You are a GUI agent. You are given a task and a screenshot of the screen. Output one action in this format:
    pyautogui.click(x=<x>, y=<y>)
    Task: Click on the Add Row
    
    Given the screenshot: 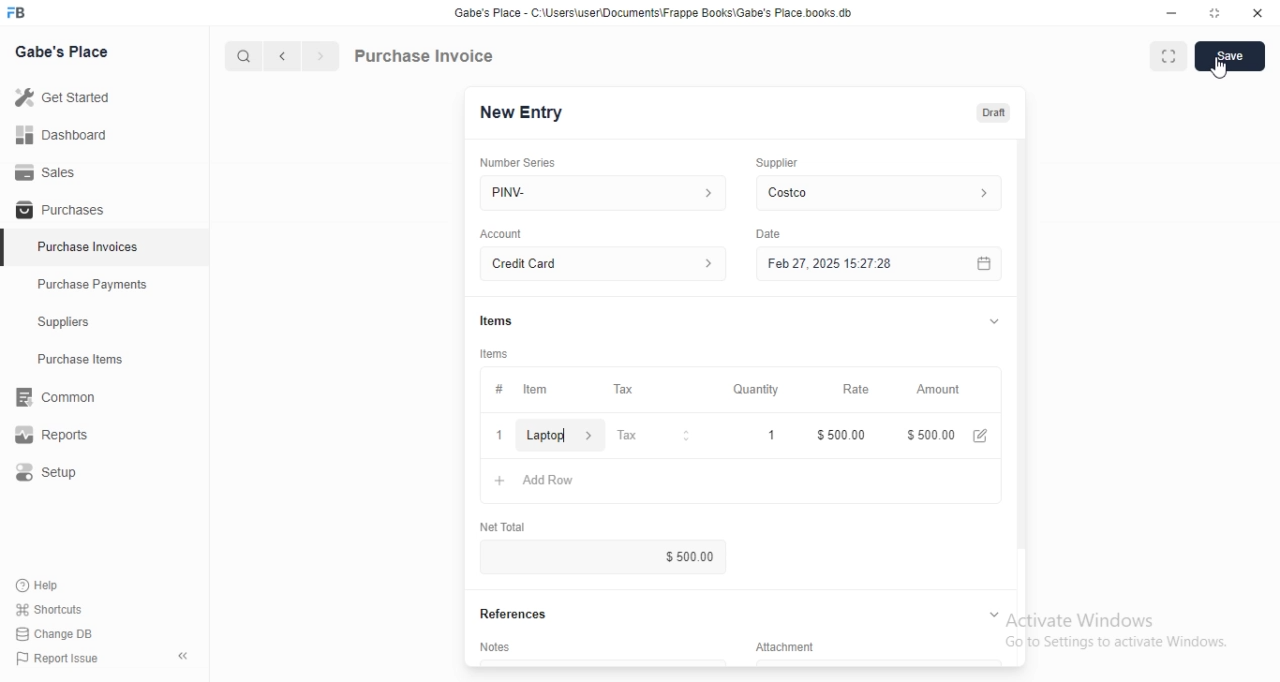 What is the action you would take?
    pyautogui.click(x=741, y=481)
    